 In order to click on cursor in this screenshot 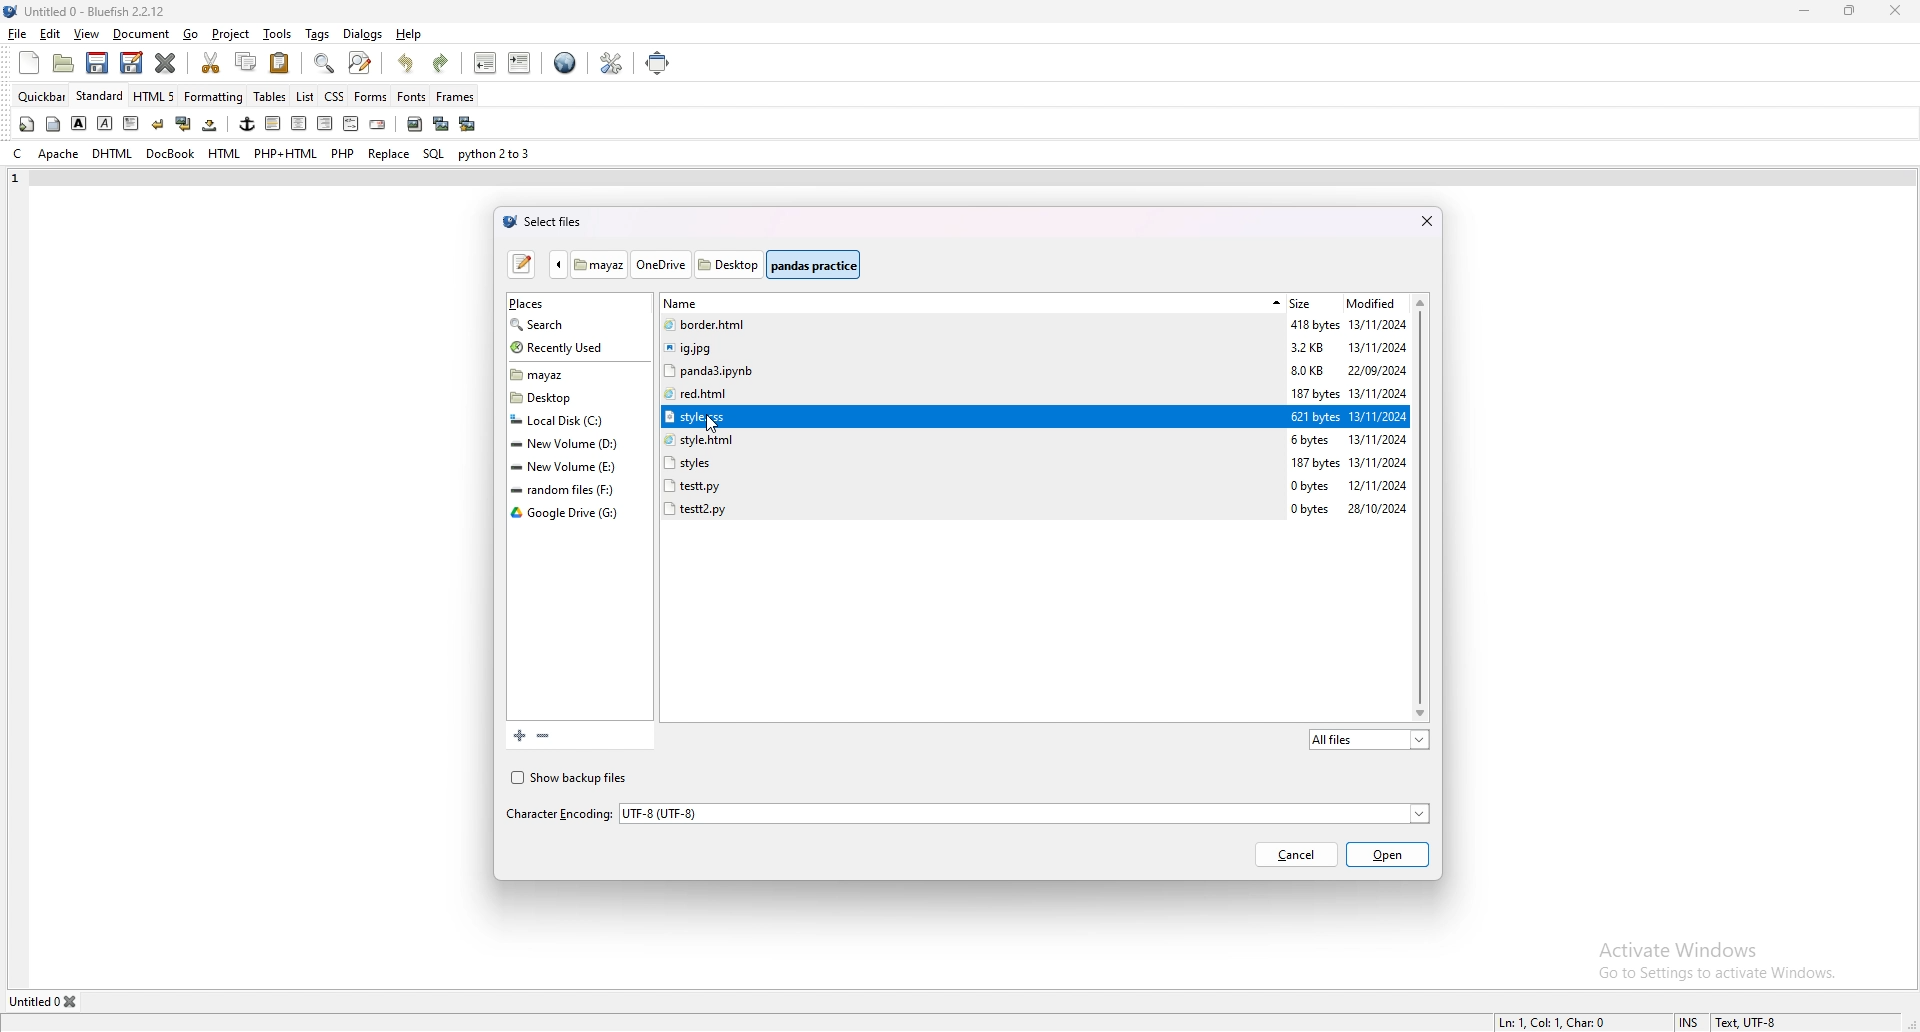, I will do `click(714, 425)`.